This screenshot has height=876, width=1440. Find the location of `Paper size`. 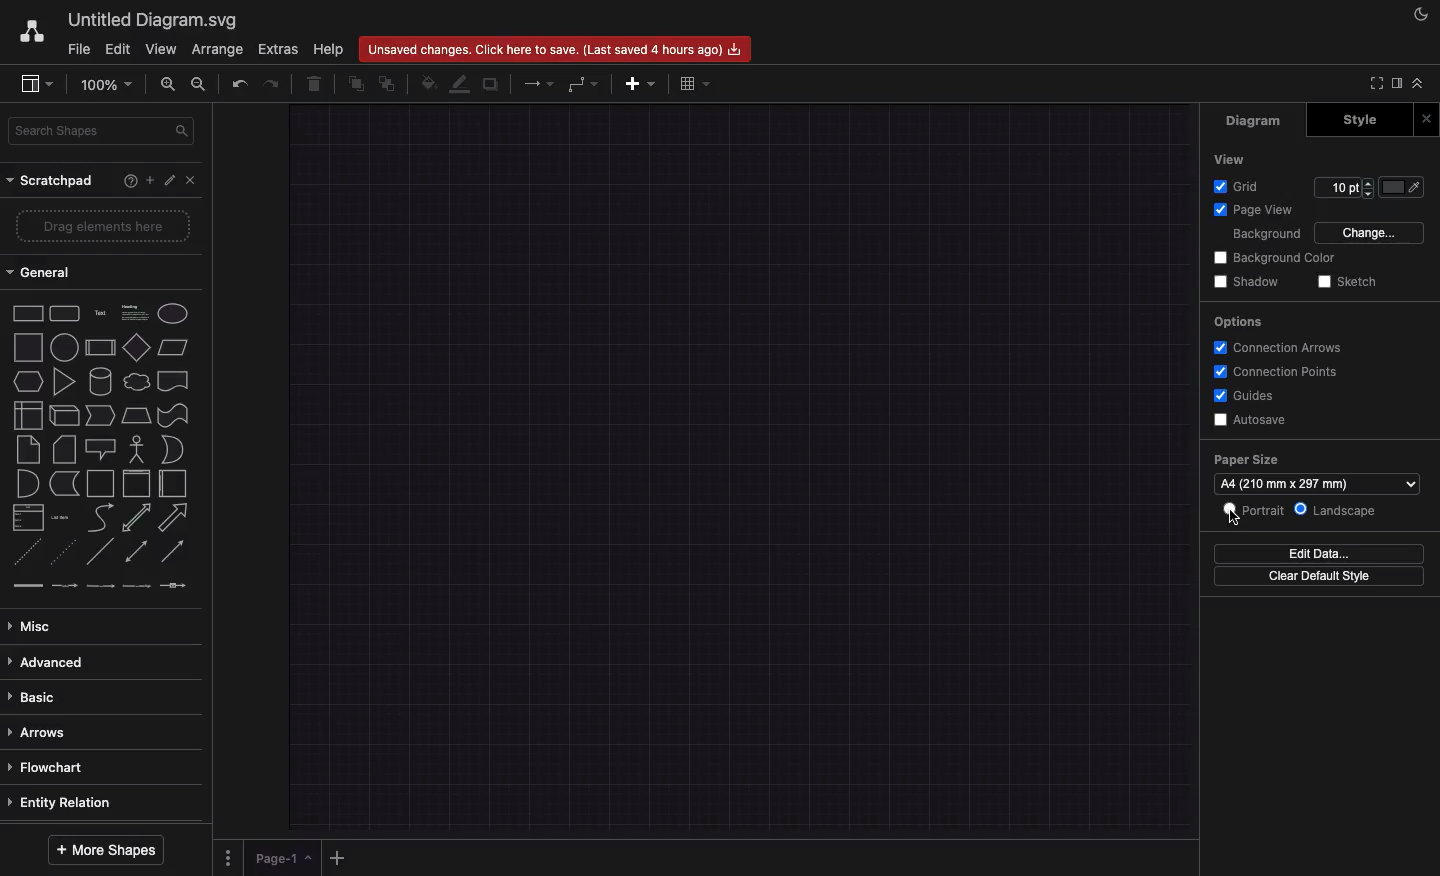

Paper size is located at coordinates (1317, 469).